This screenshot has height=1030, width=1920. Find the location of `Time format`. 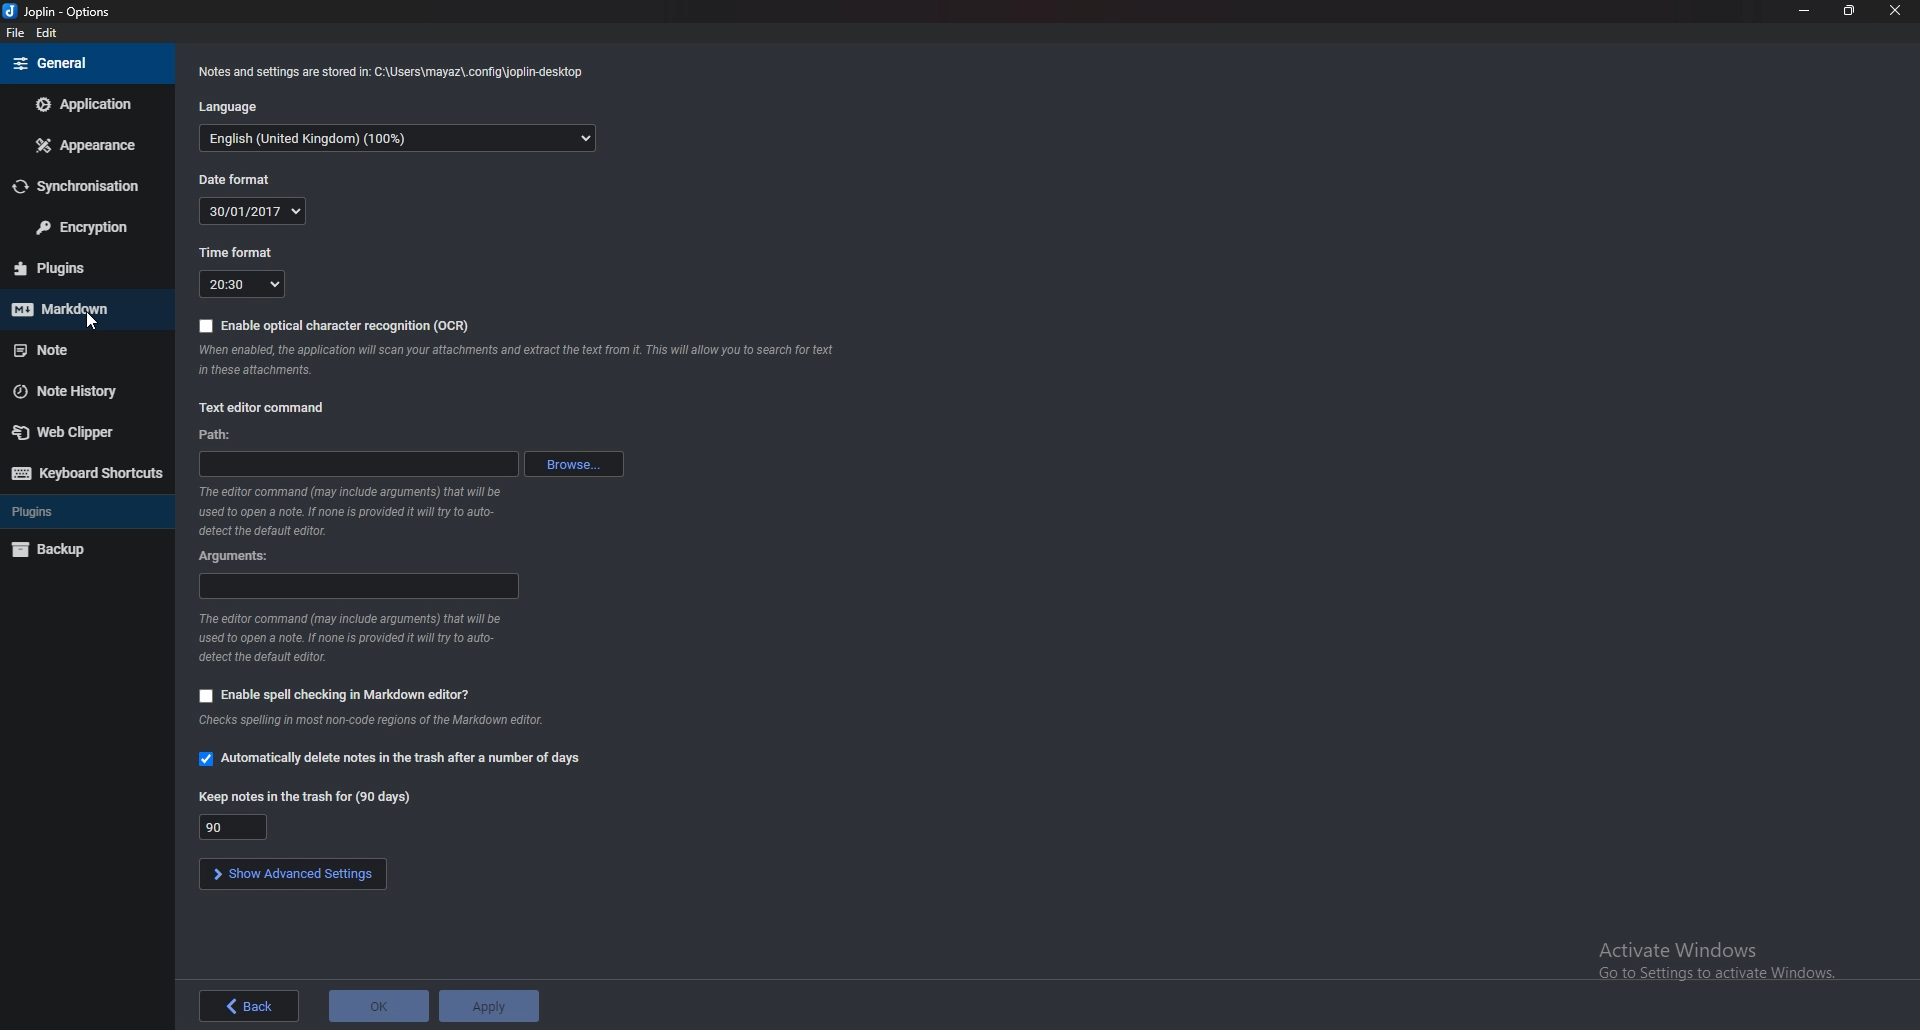

Time format is located at coordinates (242, 283).